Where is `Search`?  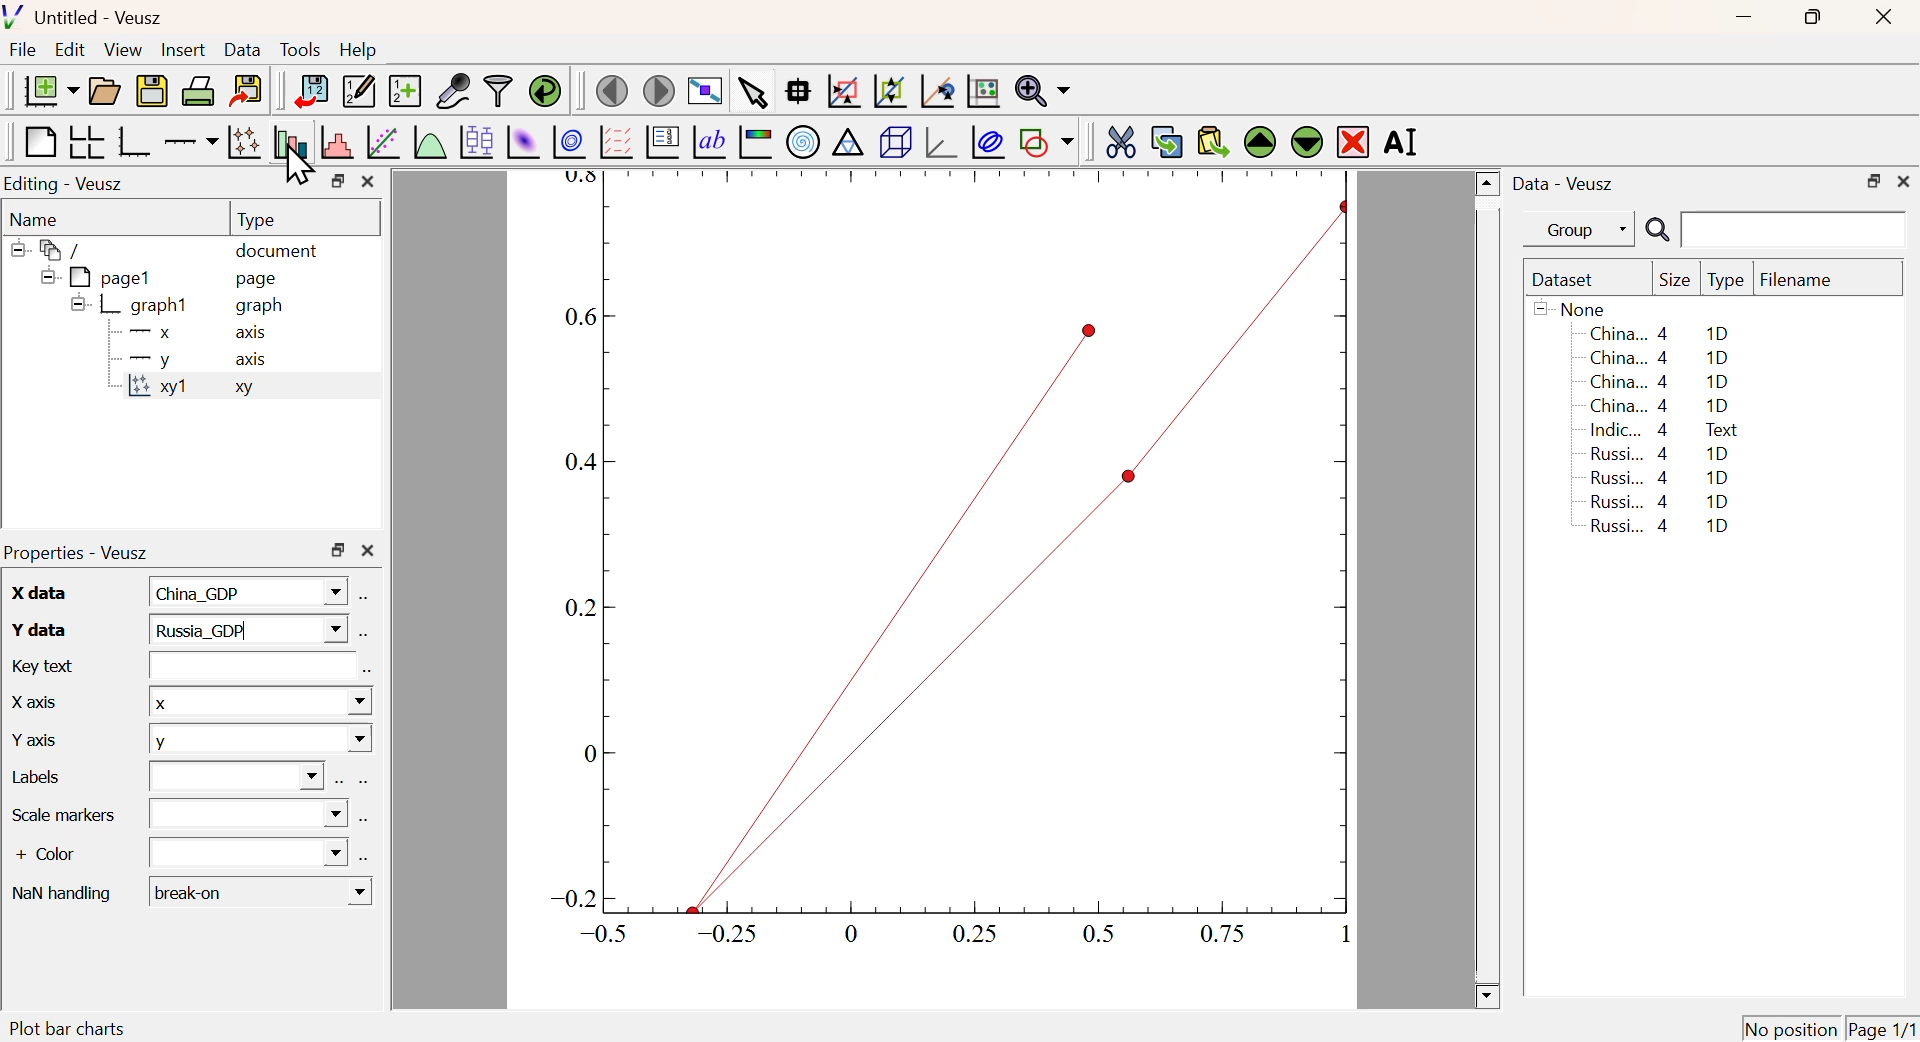
Search is located at coordinates (1657, 231).